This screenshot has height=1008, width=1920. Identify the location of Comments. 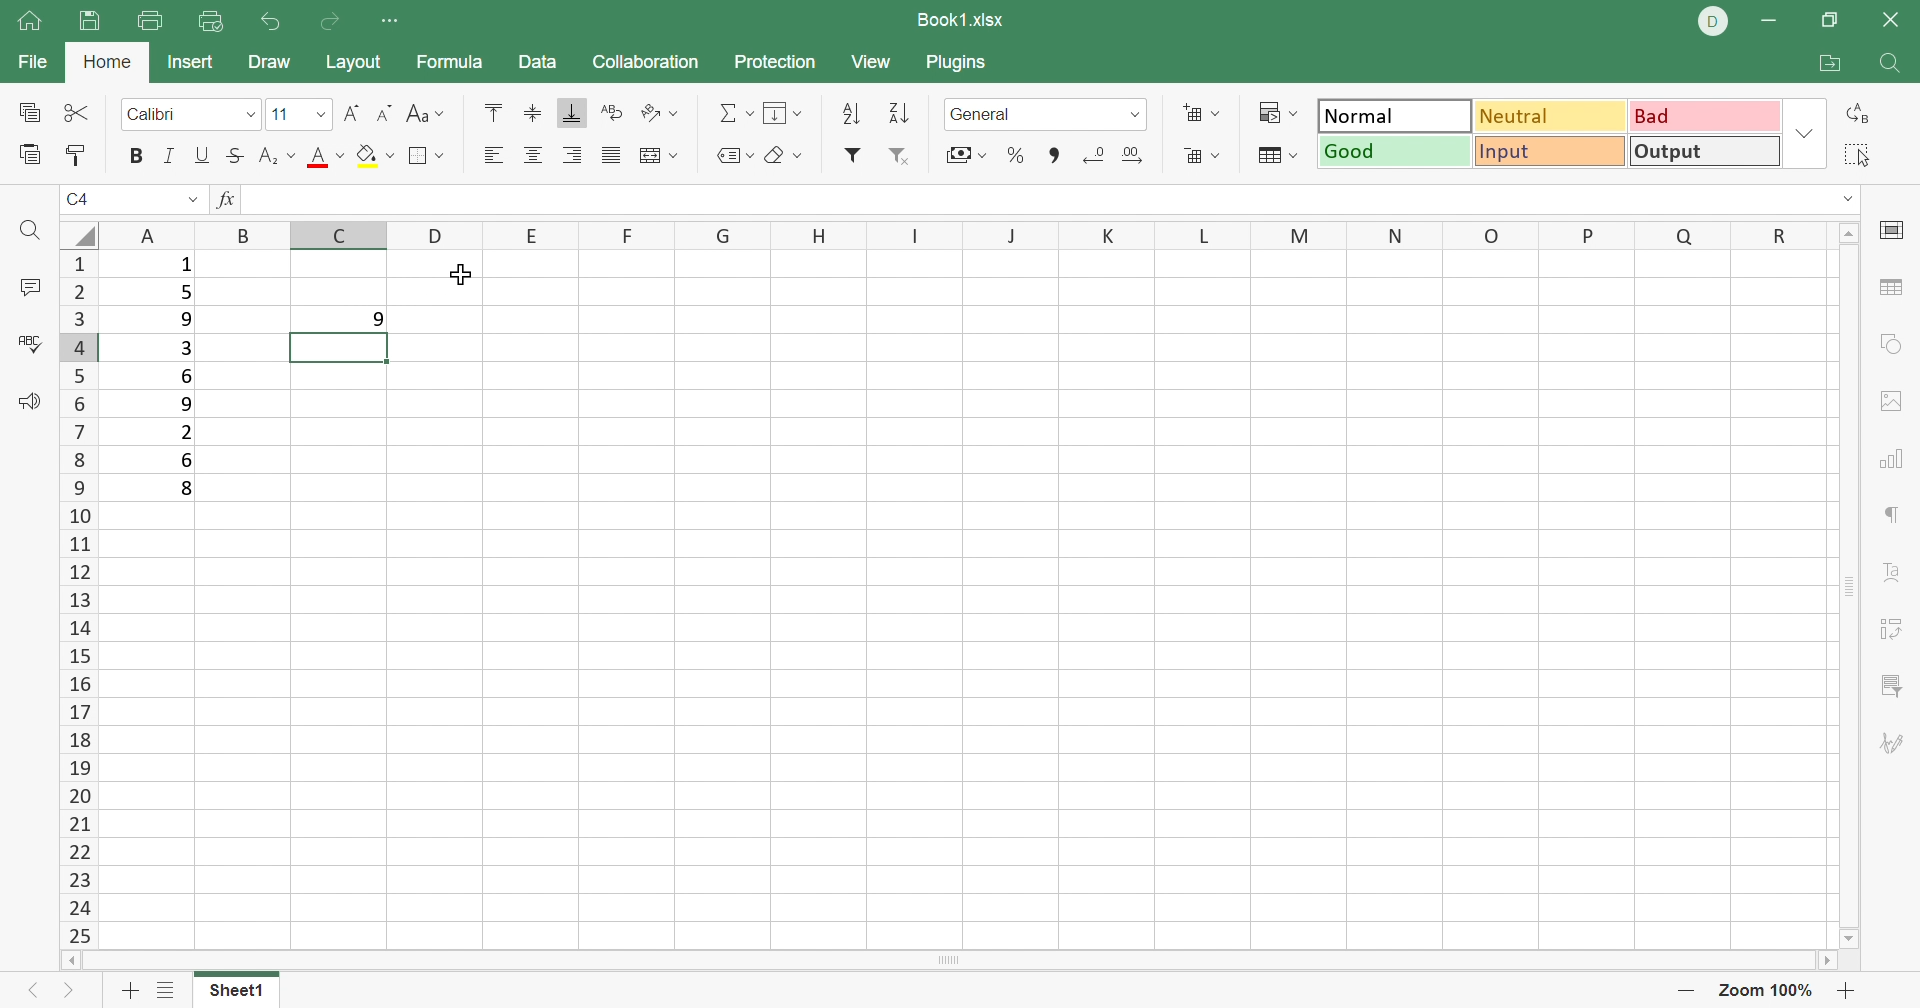
(33, 287).